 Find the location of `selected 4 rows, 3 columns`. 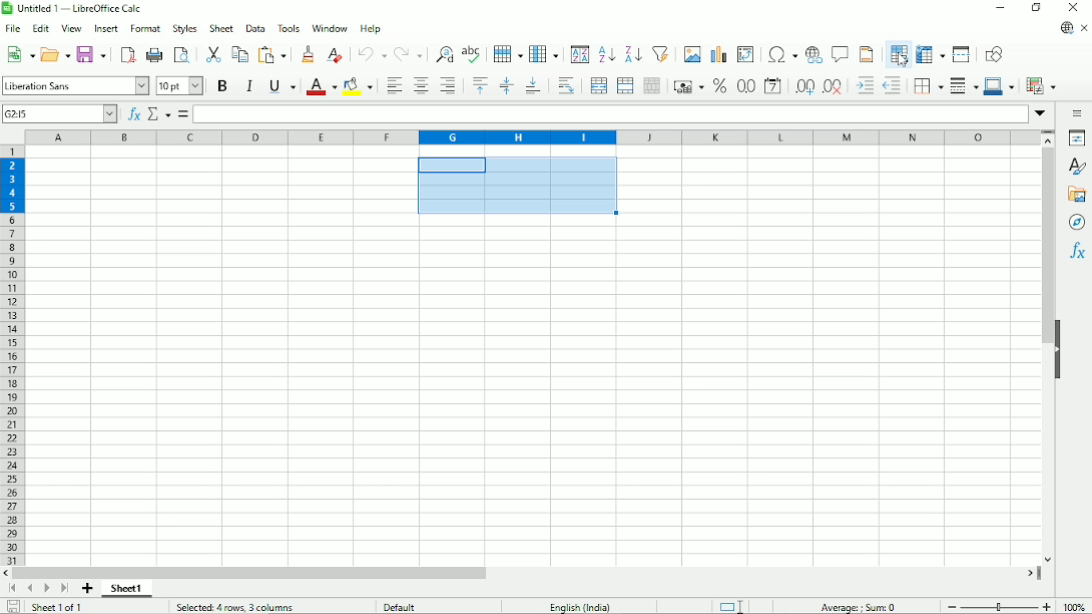

selected 4 rows, 3 columns is located at coordinates (236, 607).